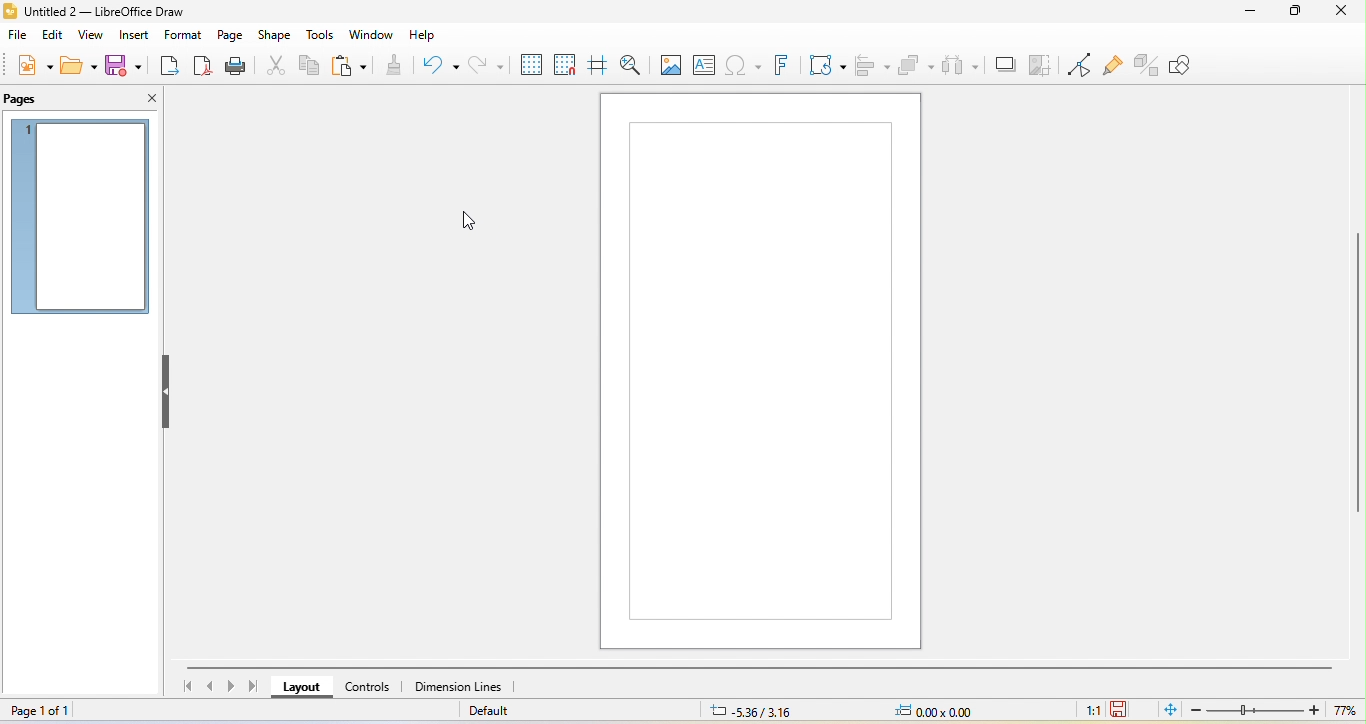 The width and height of the screenshot is (1366, 724). Describe the element at coordinates (17, 37) in the screenshot. I see `file` at that location.